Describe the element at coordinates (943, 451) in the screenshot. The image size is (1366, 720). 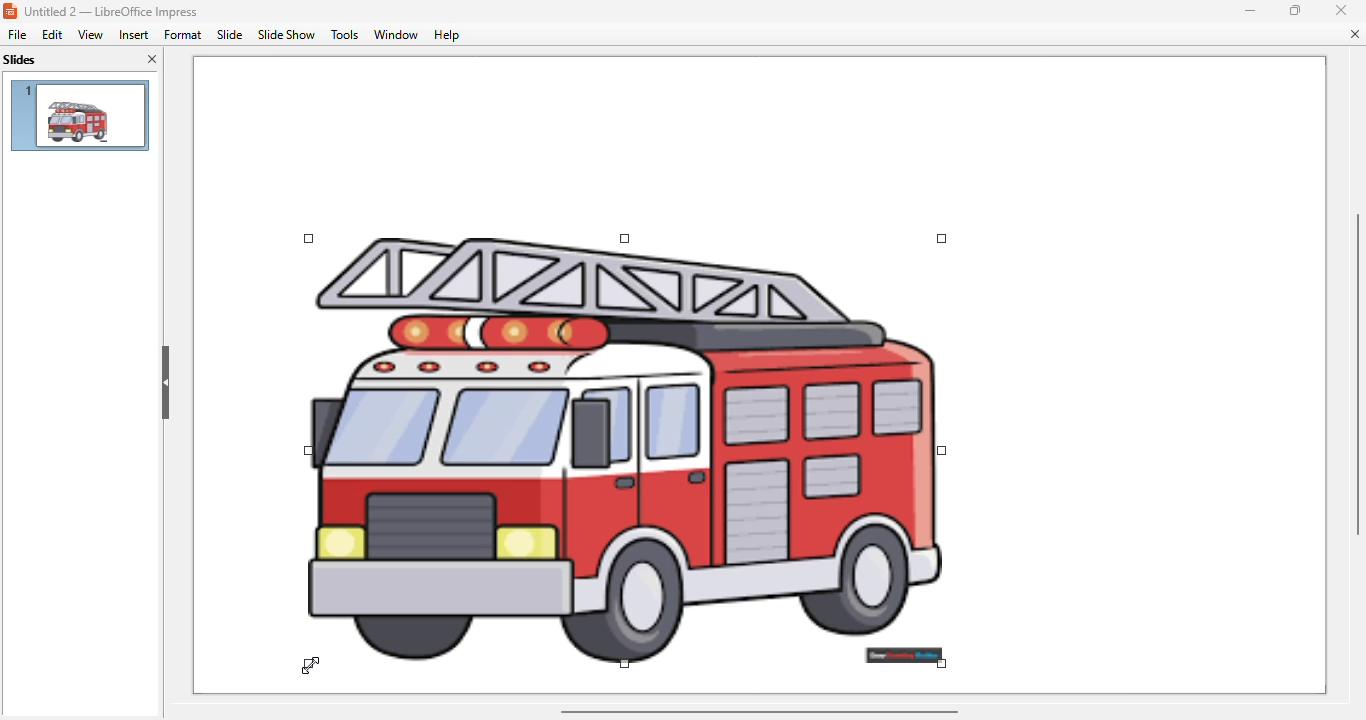
I see `corner handles` at that location.